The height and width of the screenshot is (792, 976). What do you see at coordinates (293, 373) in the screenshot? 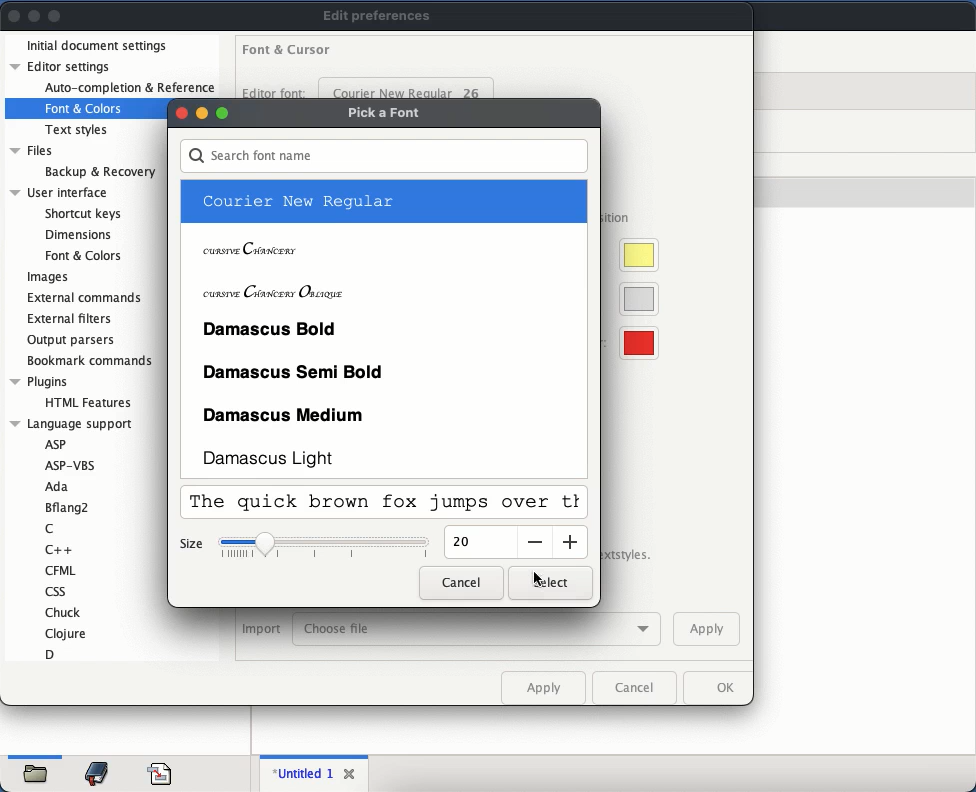
I see `Damascus Semi Bold` at bounding box center [293, 373].